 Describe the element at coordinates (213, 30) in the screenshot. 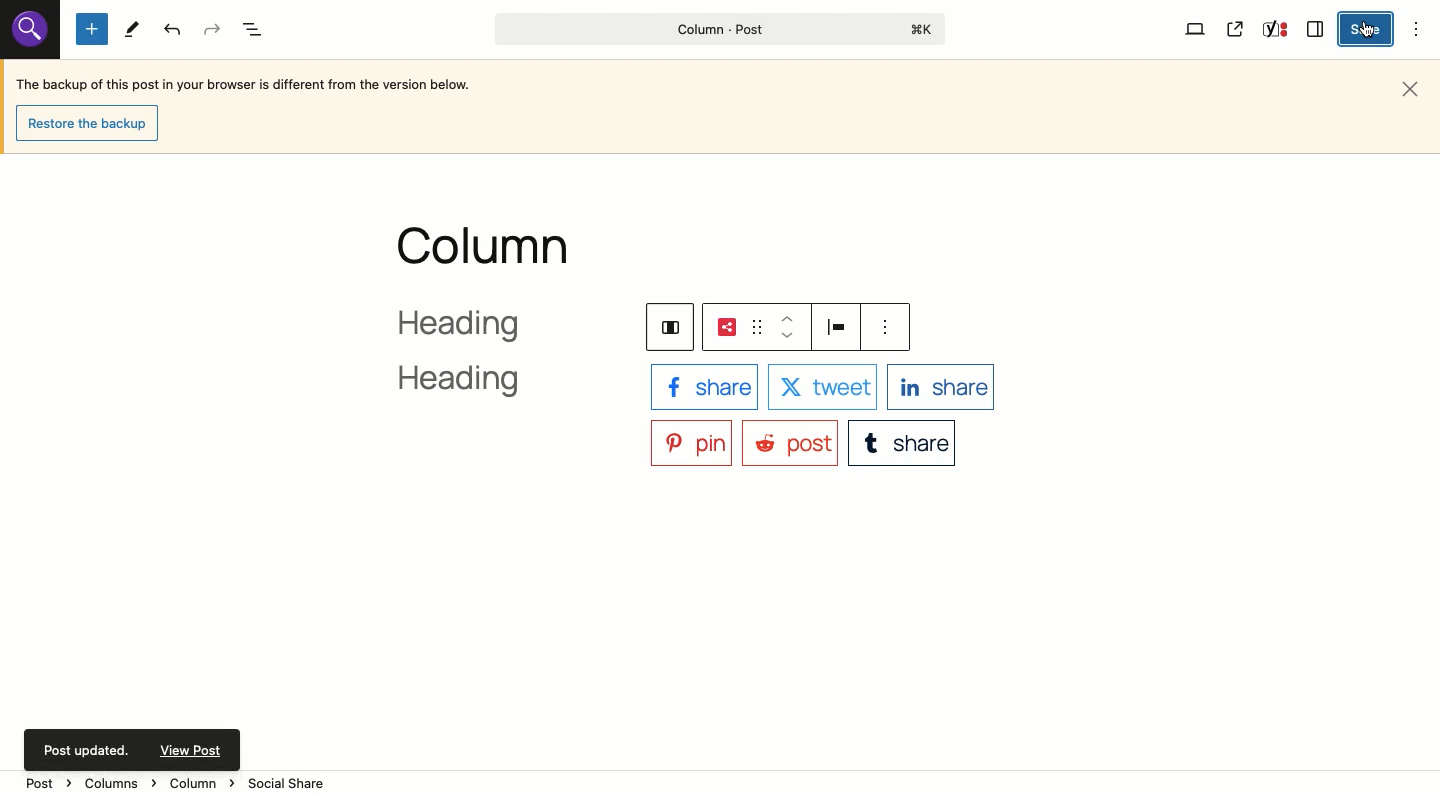

I see `Redo` at that location.